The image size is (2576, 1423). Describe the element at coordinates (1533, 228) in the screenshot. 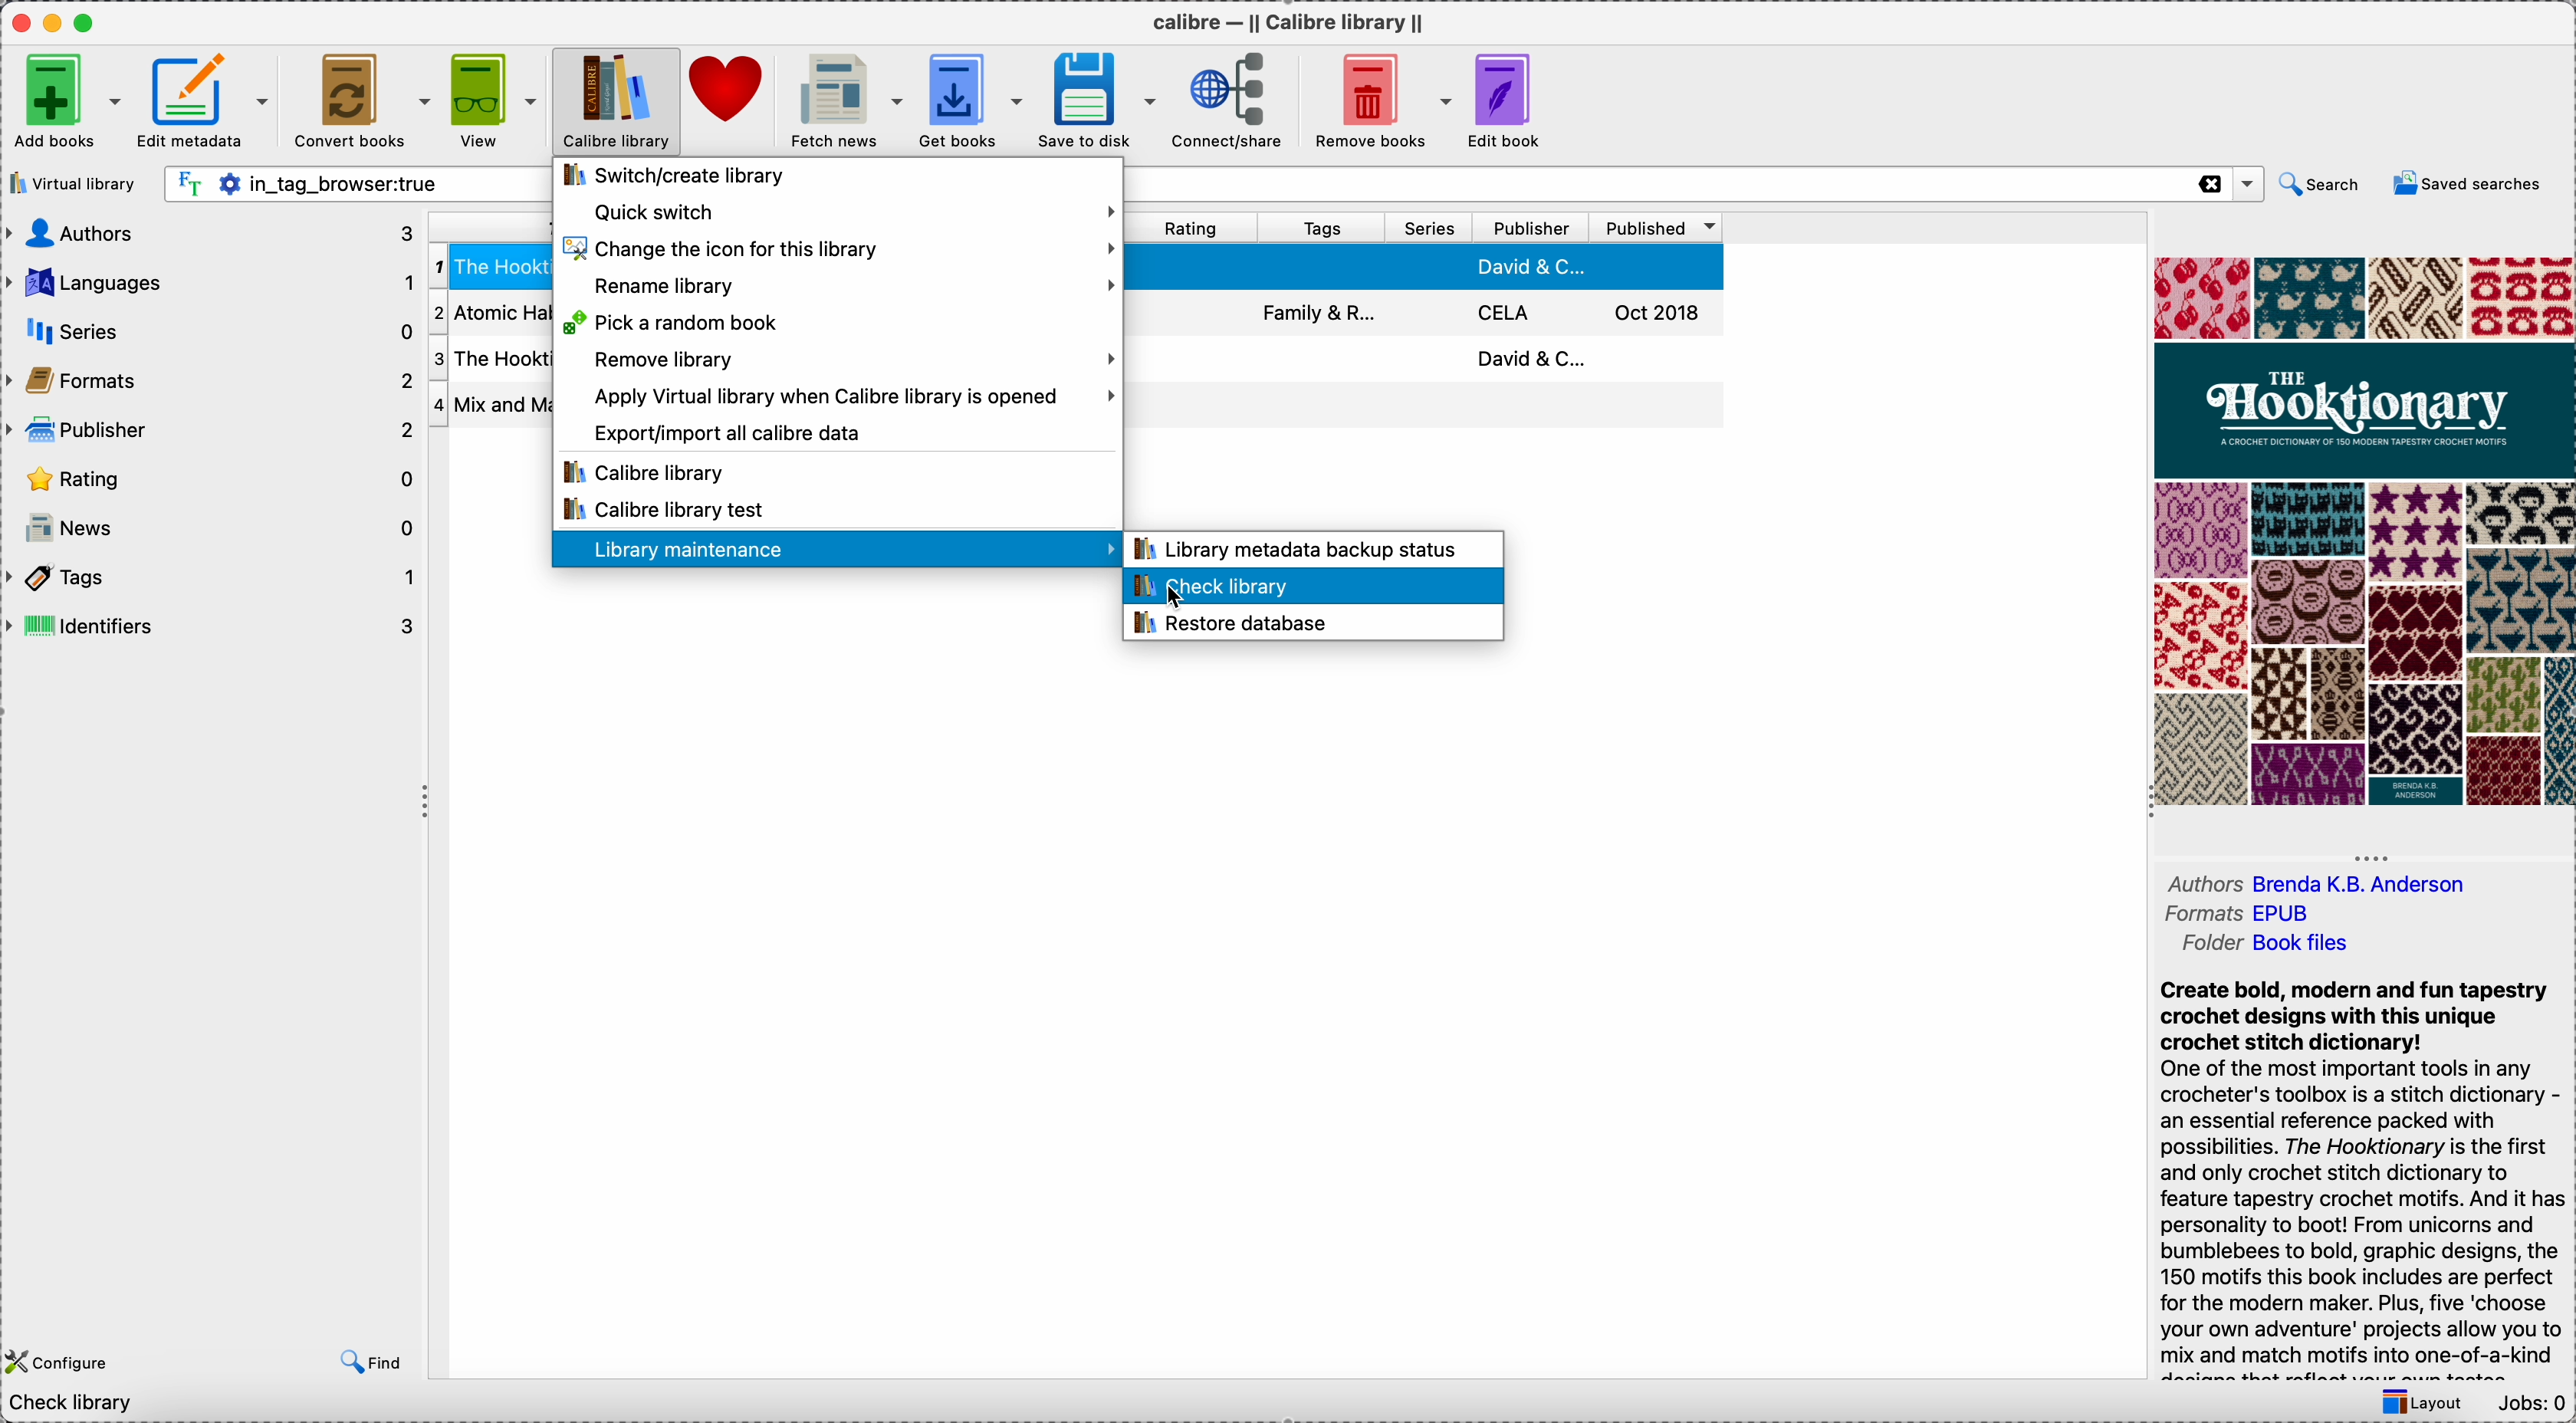

I see `publisher` at that location.